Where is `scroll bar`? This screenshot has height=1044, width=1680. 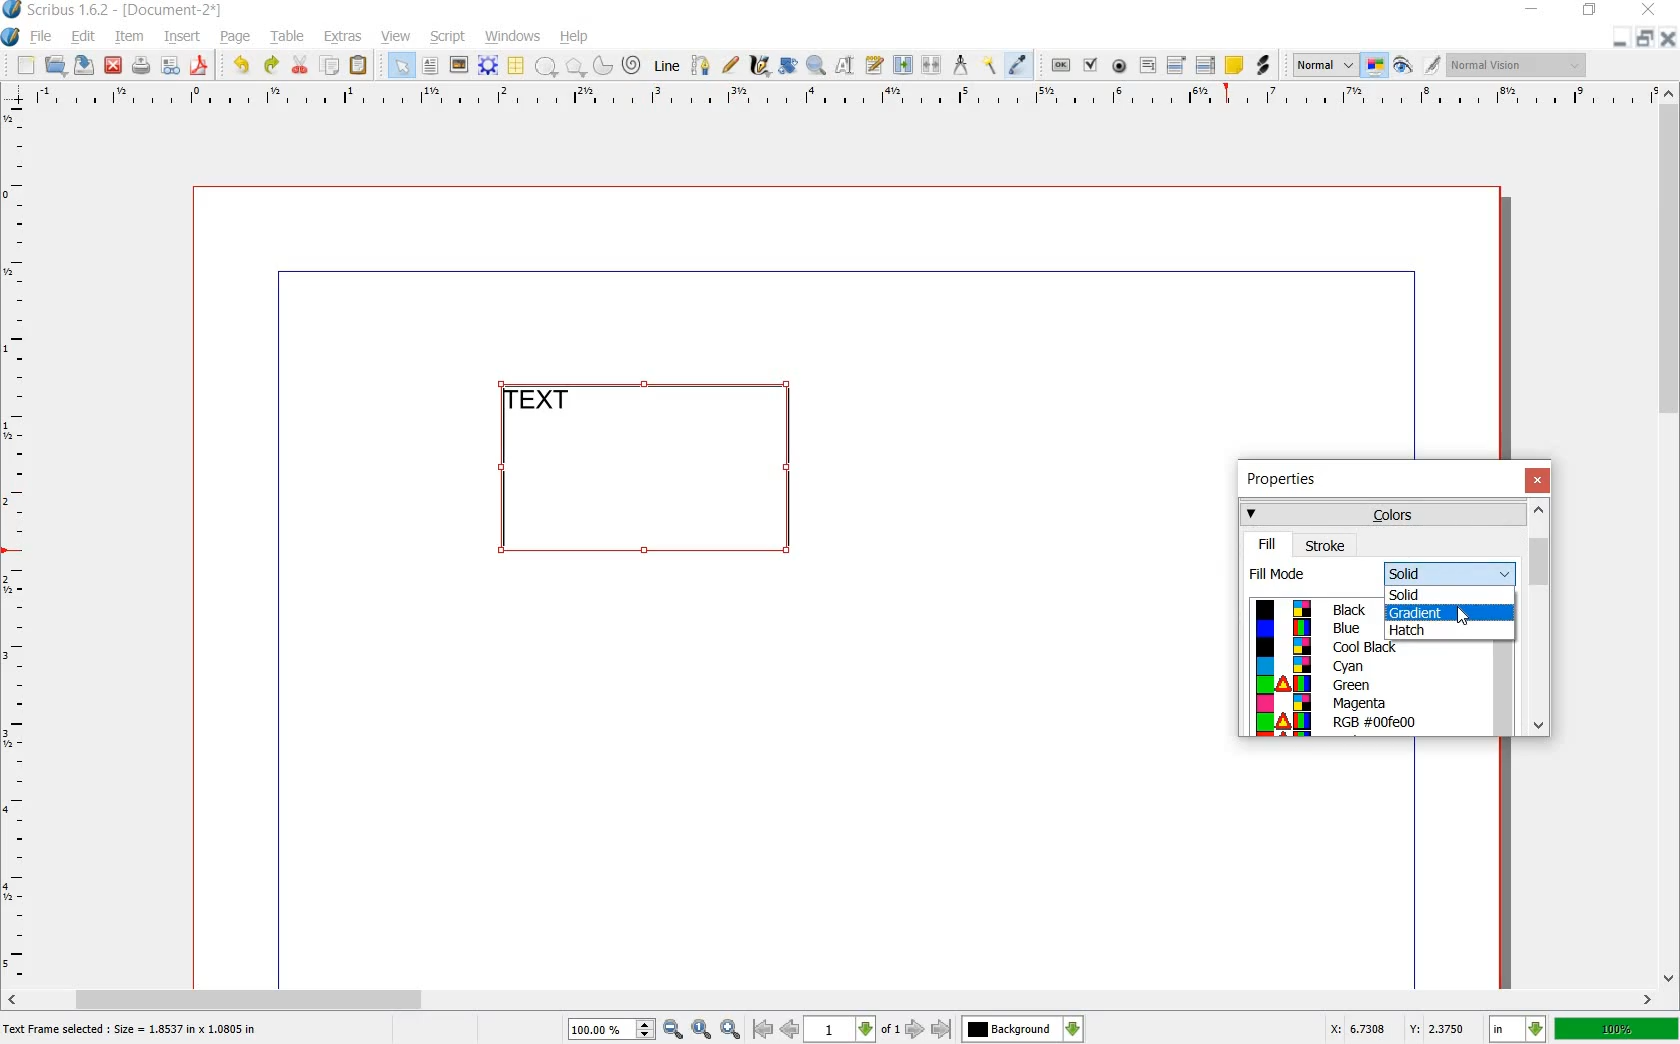
scroll bar is located at coordinates (832, 998).